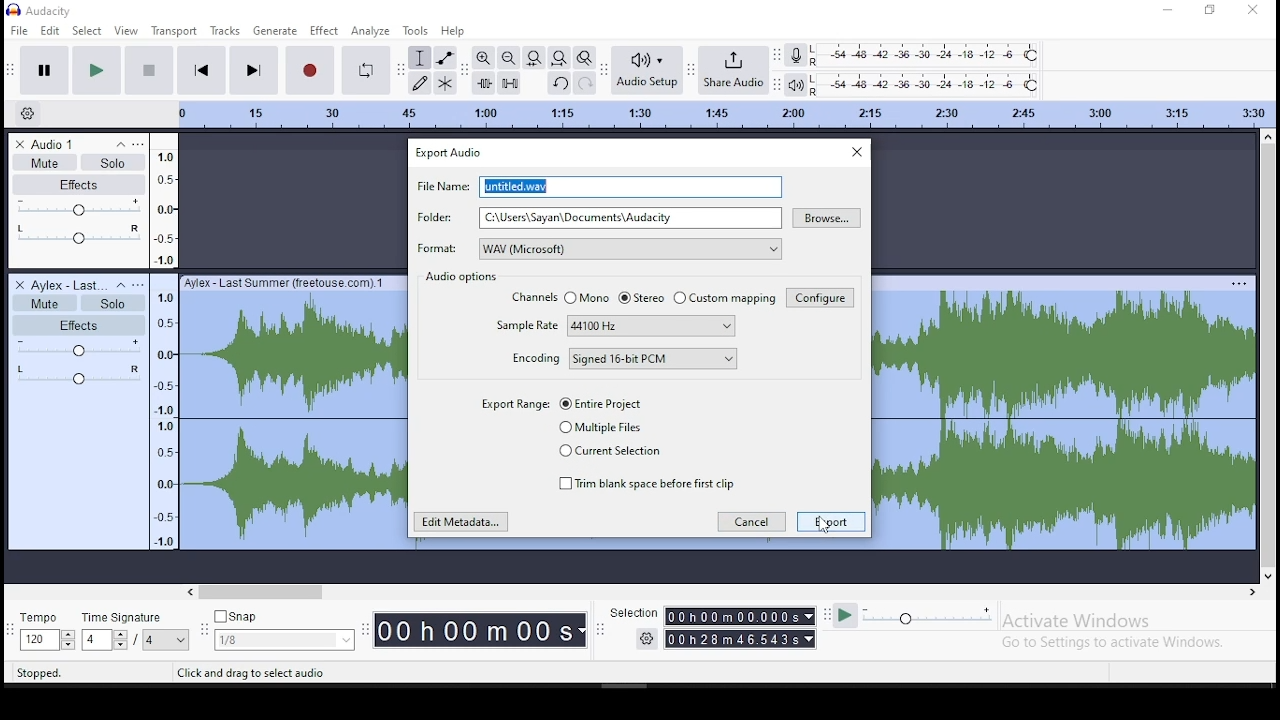 This screenshot has width=1280, height=720. I want to click on zoom in, so click(483, 58).